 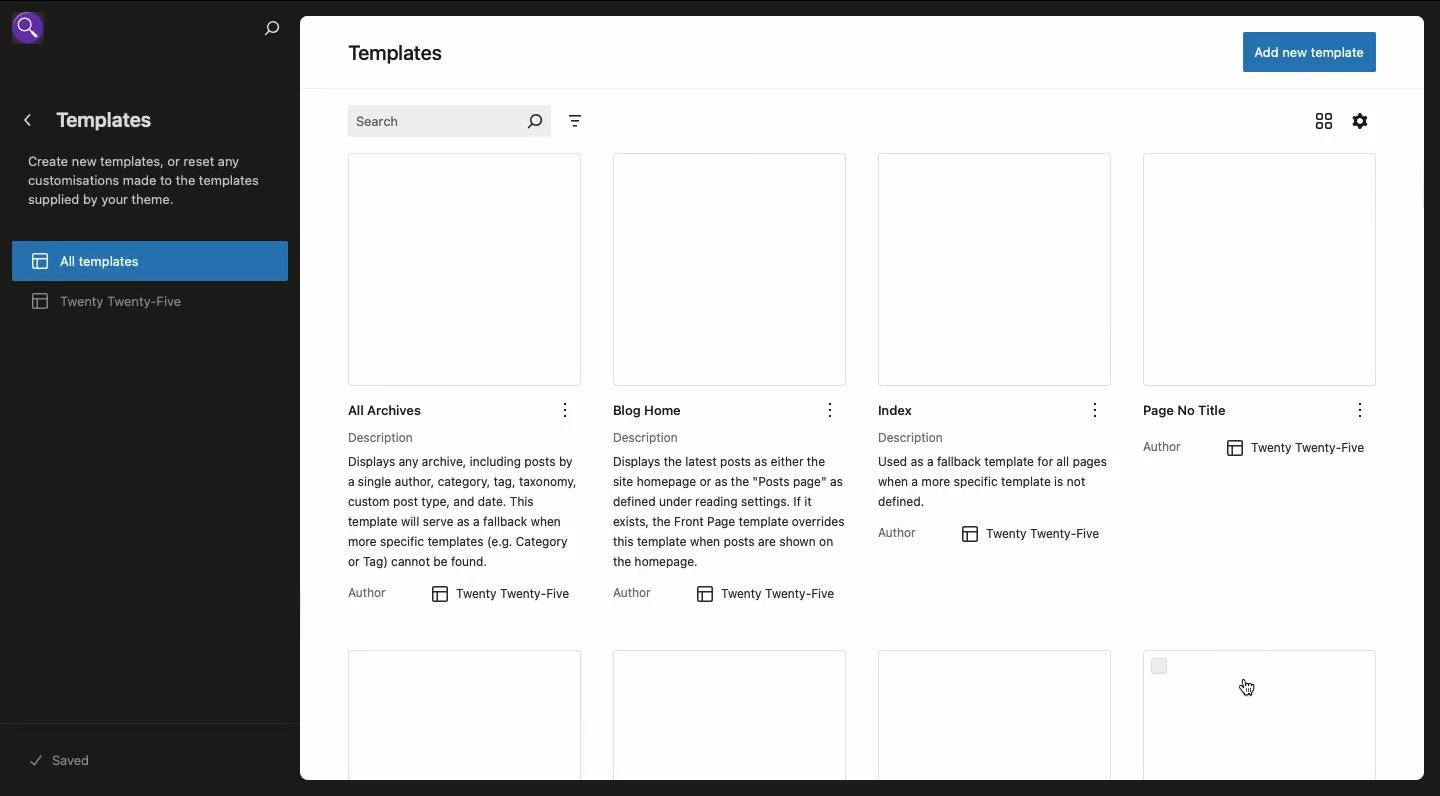 I want to click on Templates, so click(x=412, y=55).